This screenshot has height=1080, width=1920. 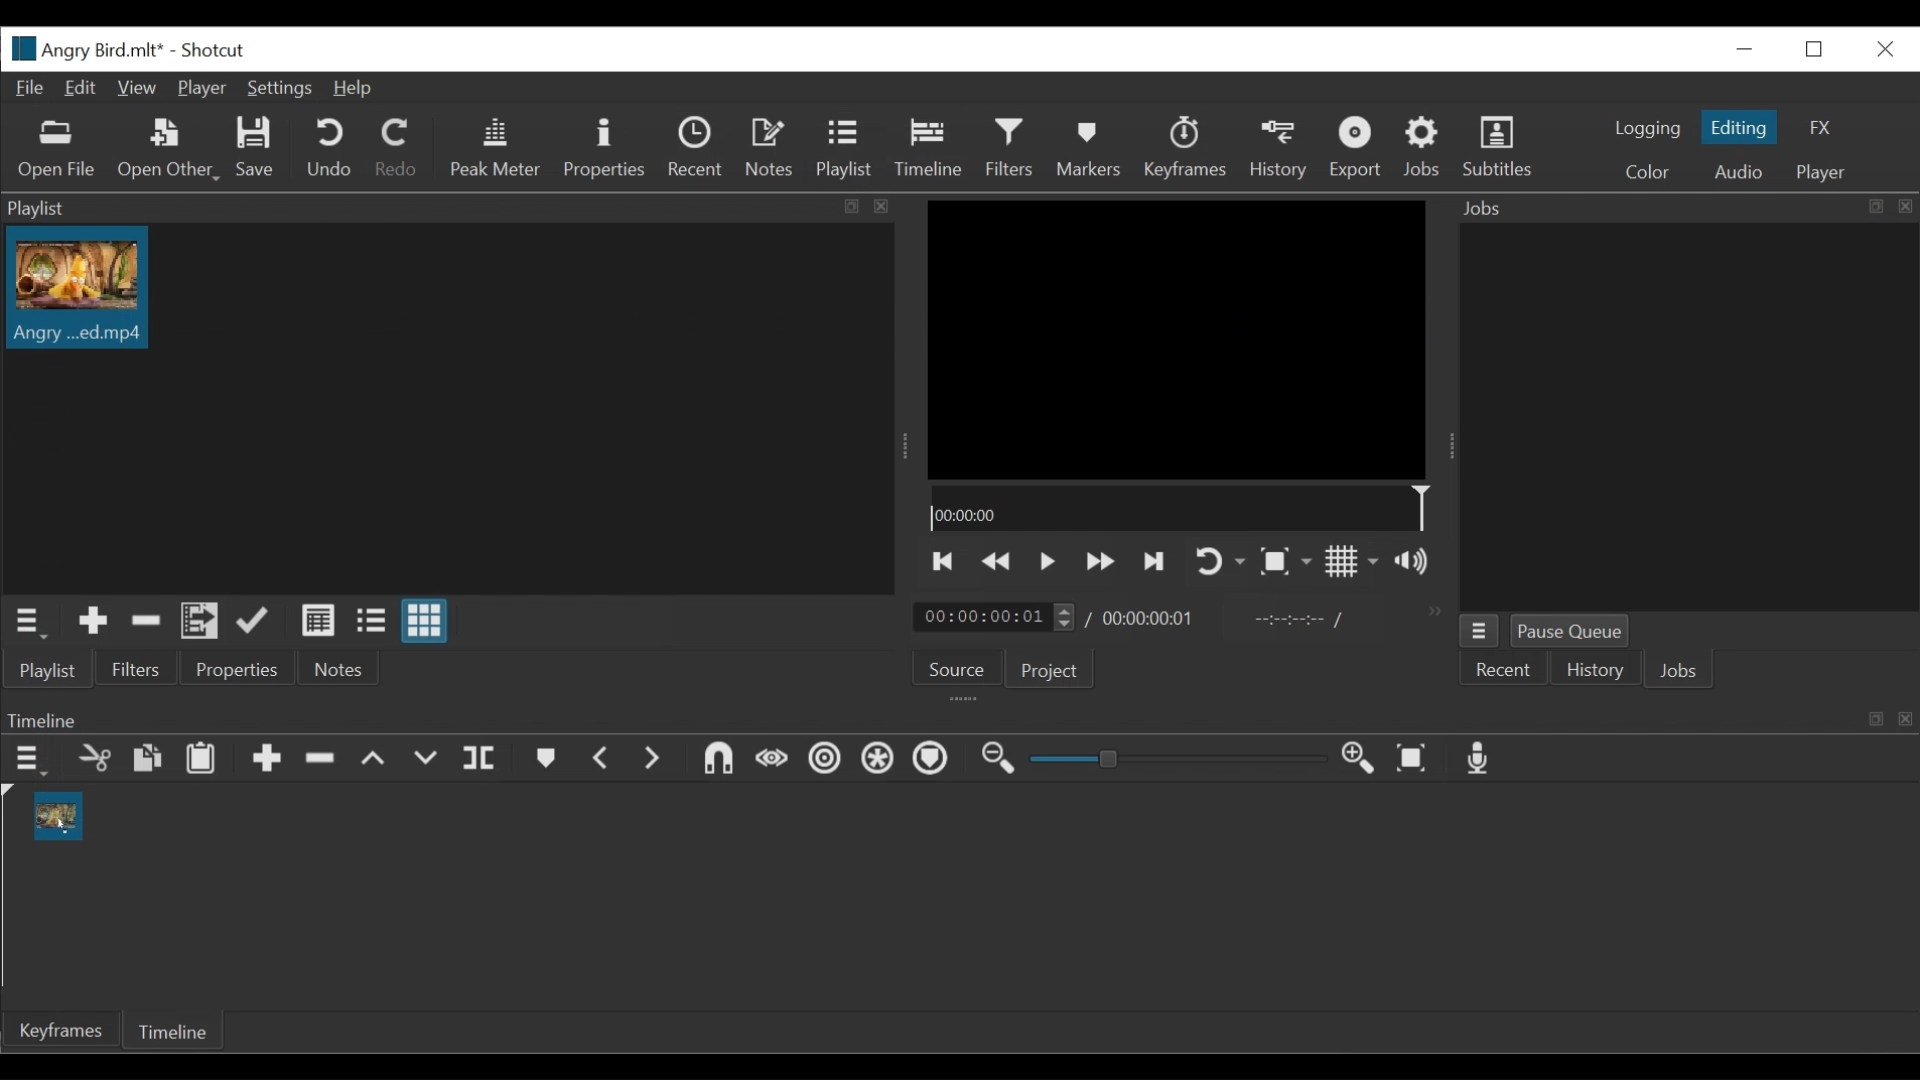 I want to click on Show volume control, so click(x=1415, y=563).